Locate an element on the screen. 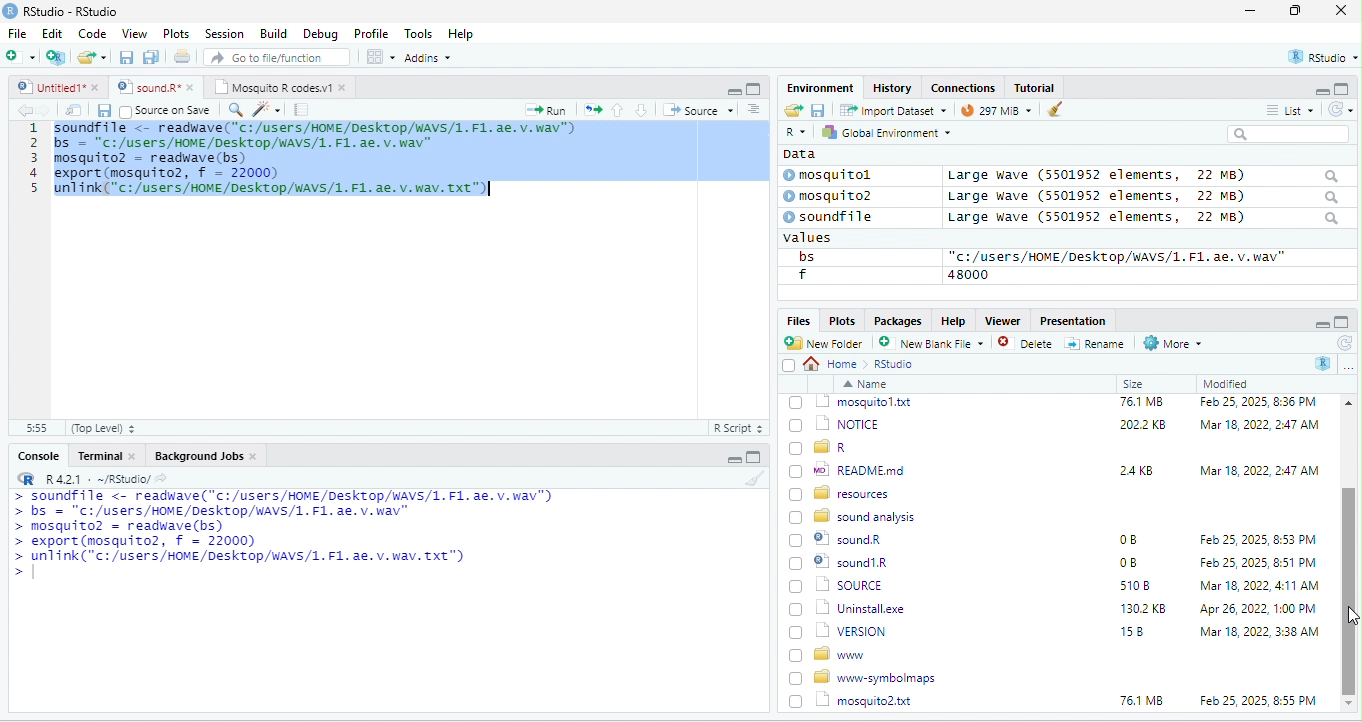 The height and width of the screenshot is (722, 1362). ‘| COPYING is located at coordinates (839, 473).